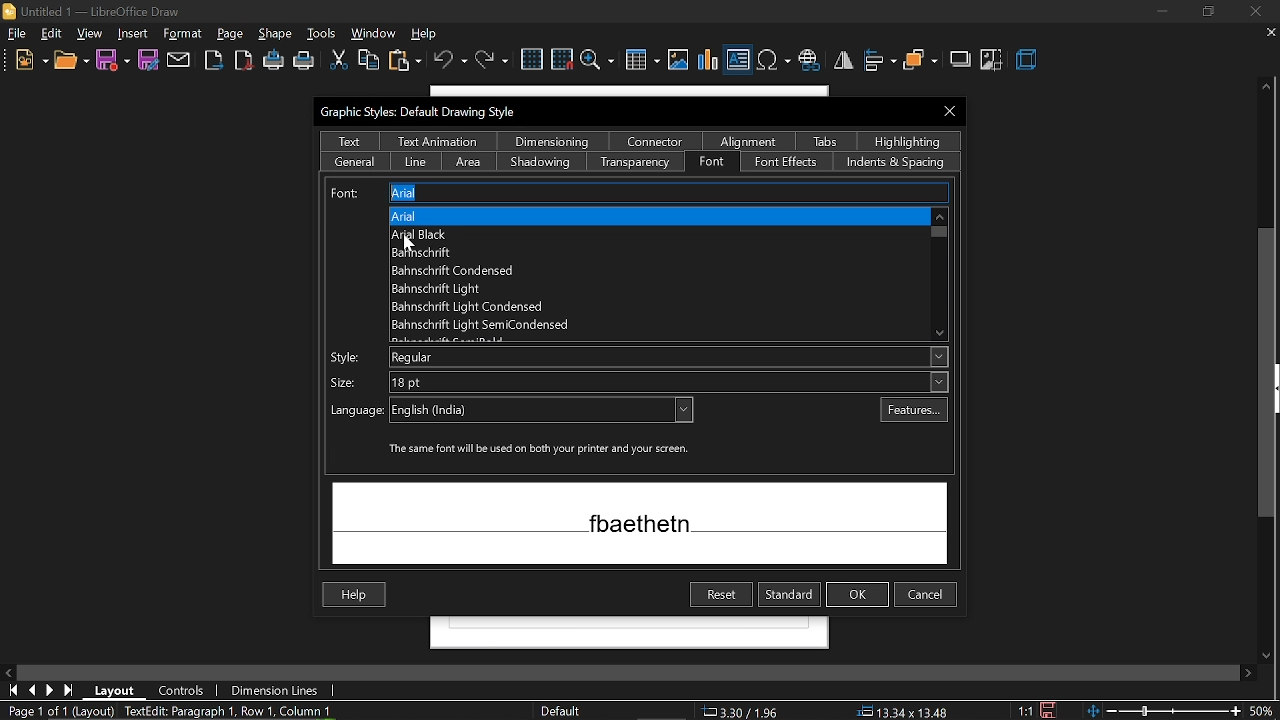  Describe the element at coordinates (476, 307) in the screenshot. I see `Bahnschrift Light Condensed` at that location.